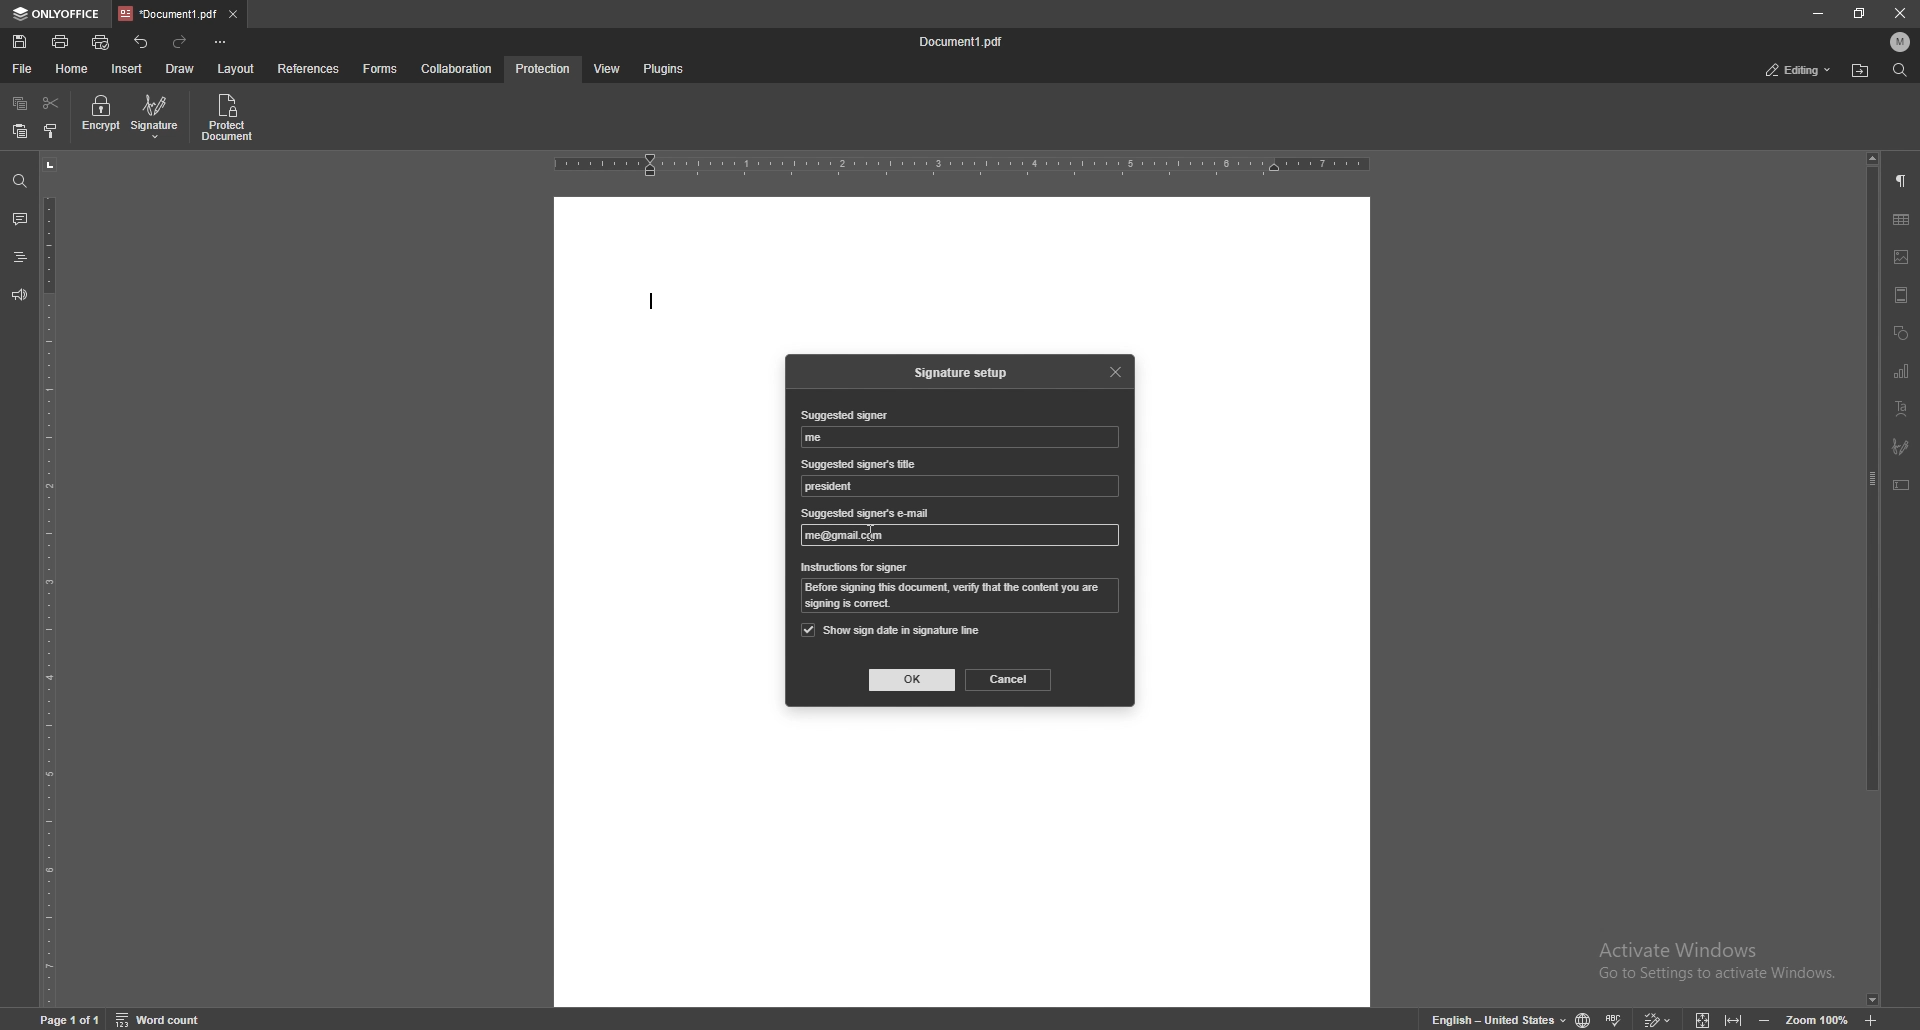 This screenshot has height=1030, width=1920. Describe the element at coordinates (143, 42) in the screenshot. I see `undo` at that location.